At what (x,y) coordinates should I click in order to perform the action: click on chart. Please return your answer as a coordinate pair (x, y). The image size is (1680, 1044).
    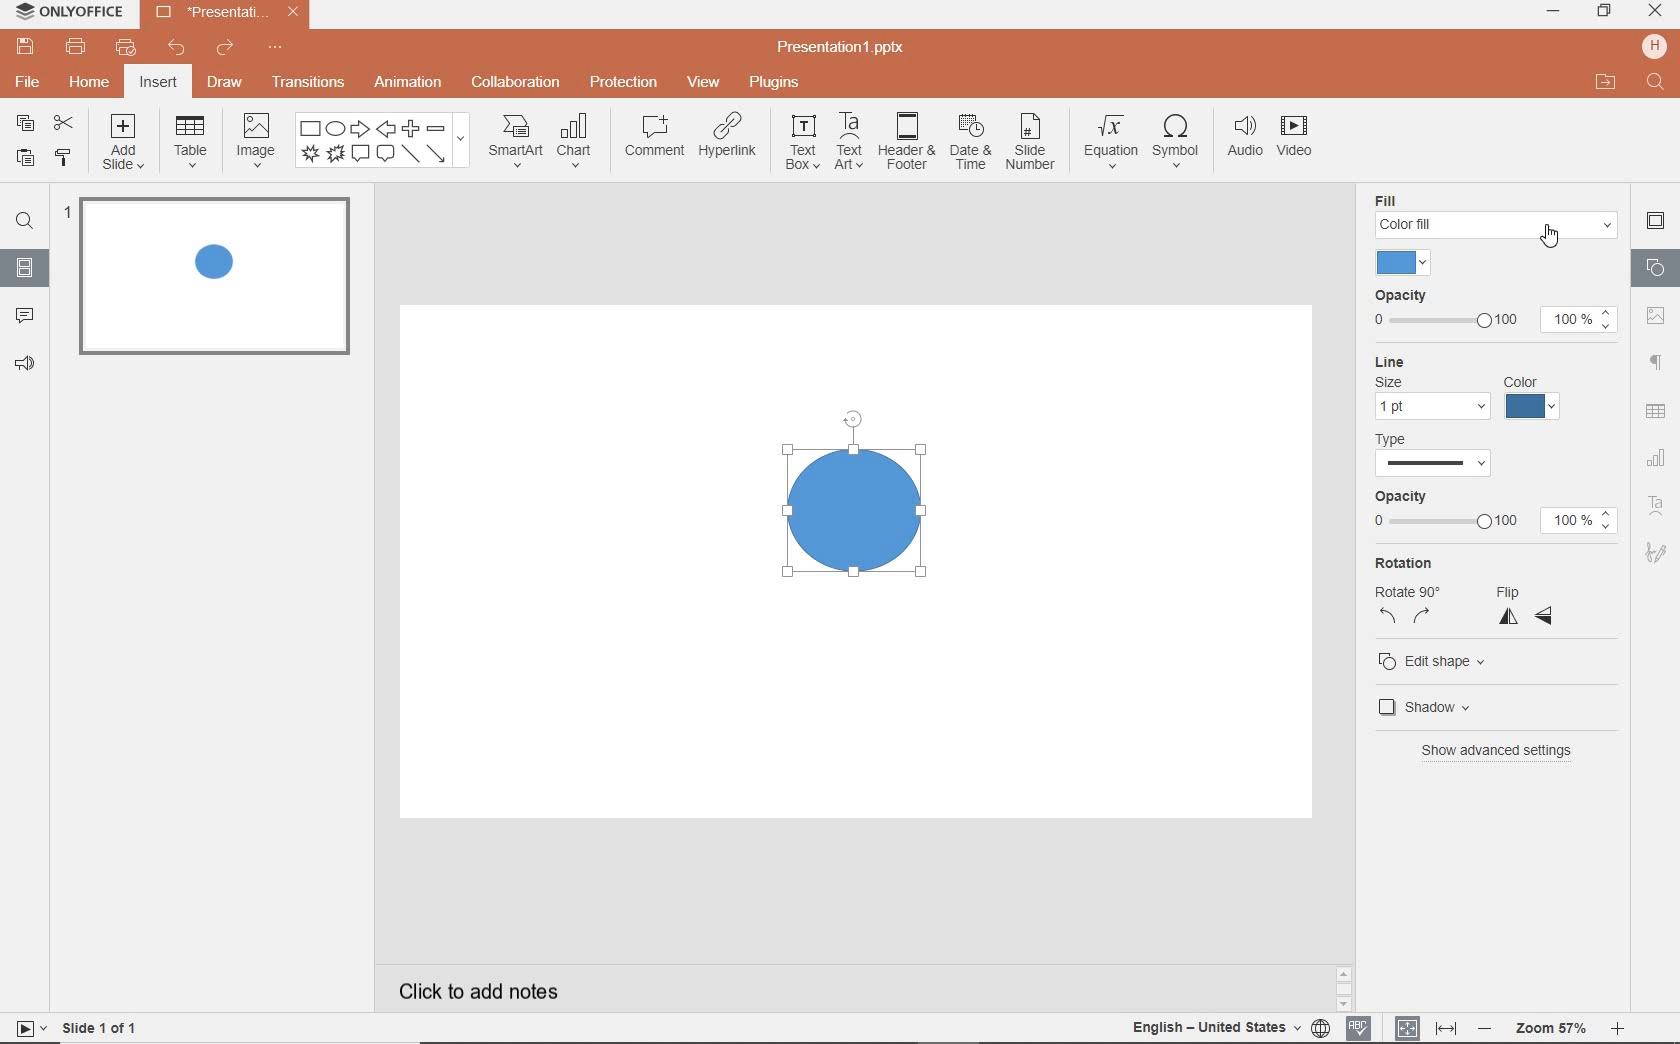
    Looking at the image, I should click on (576, 142).